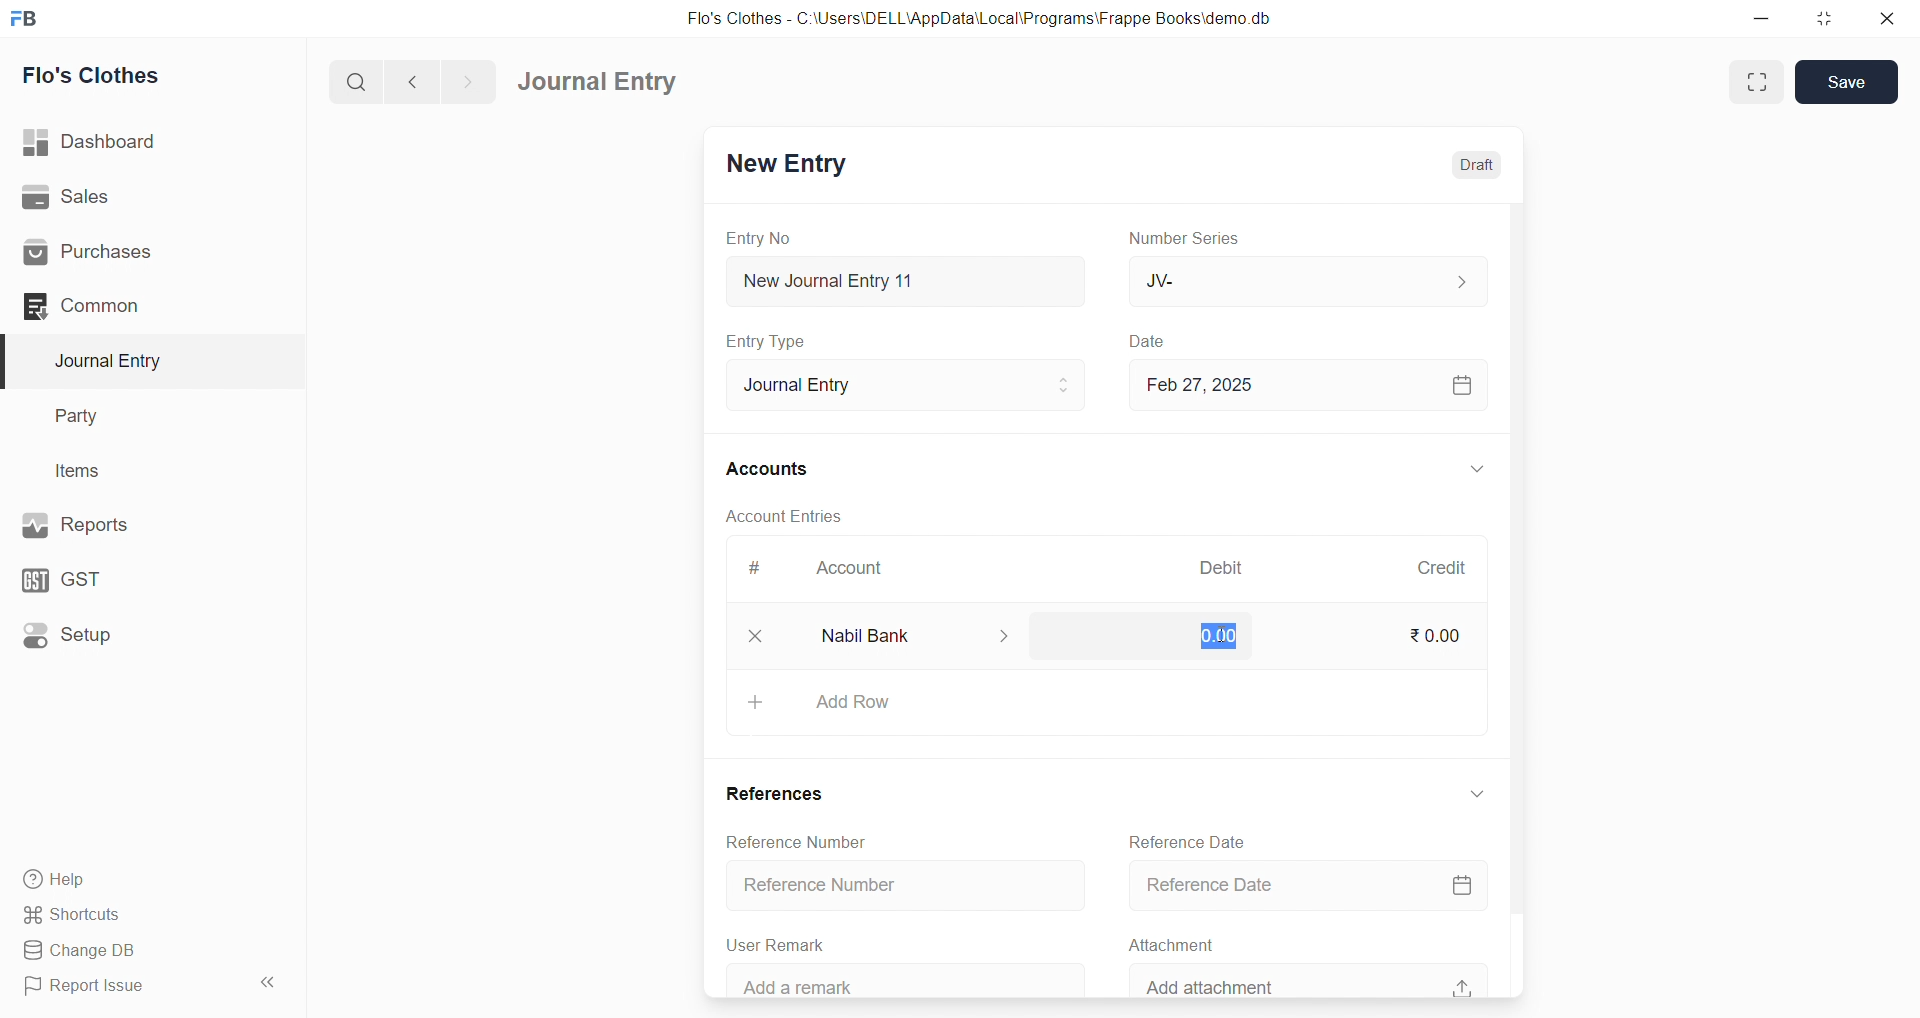  Describe the element at coordinates (473, 81) in the screenshot. I see `navigate forward` at that location.